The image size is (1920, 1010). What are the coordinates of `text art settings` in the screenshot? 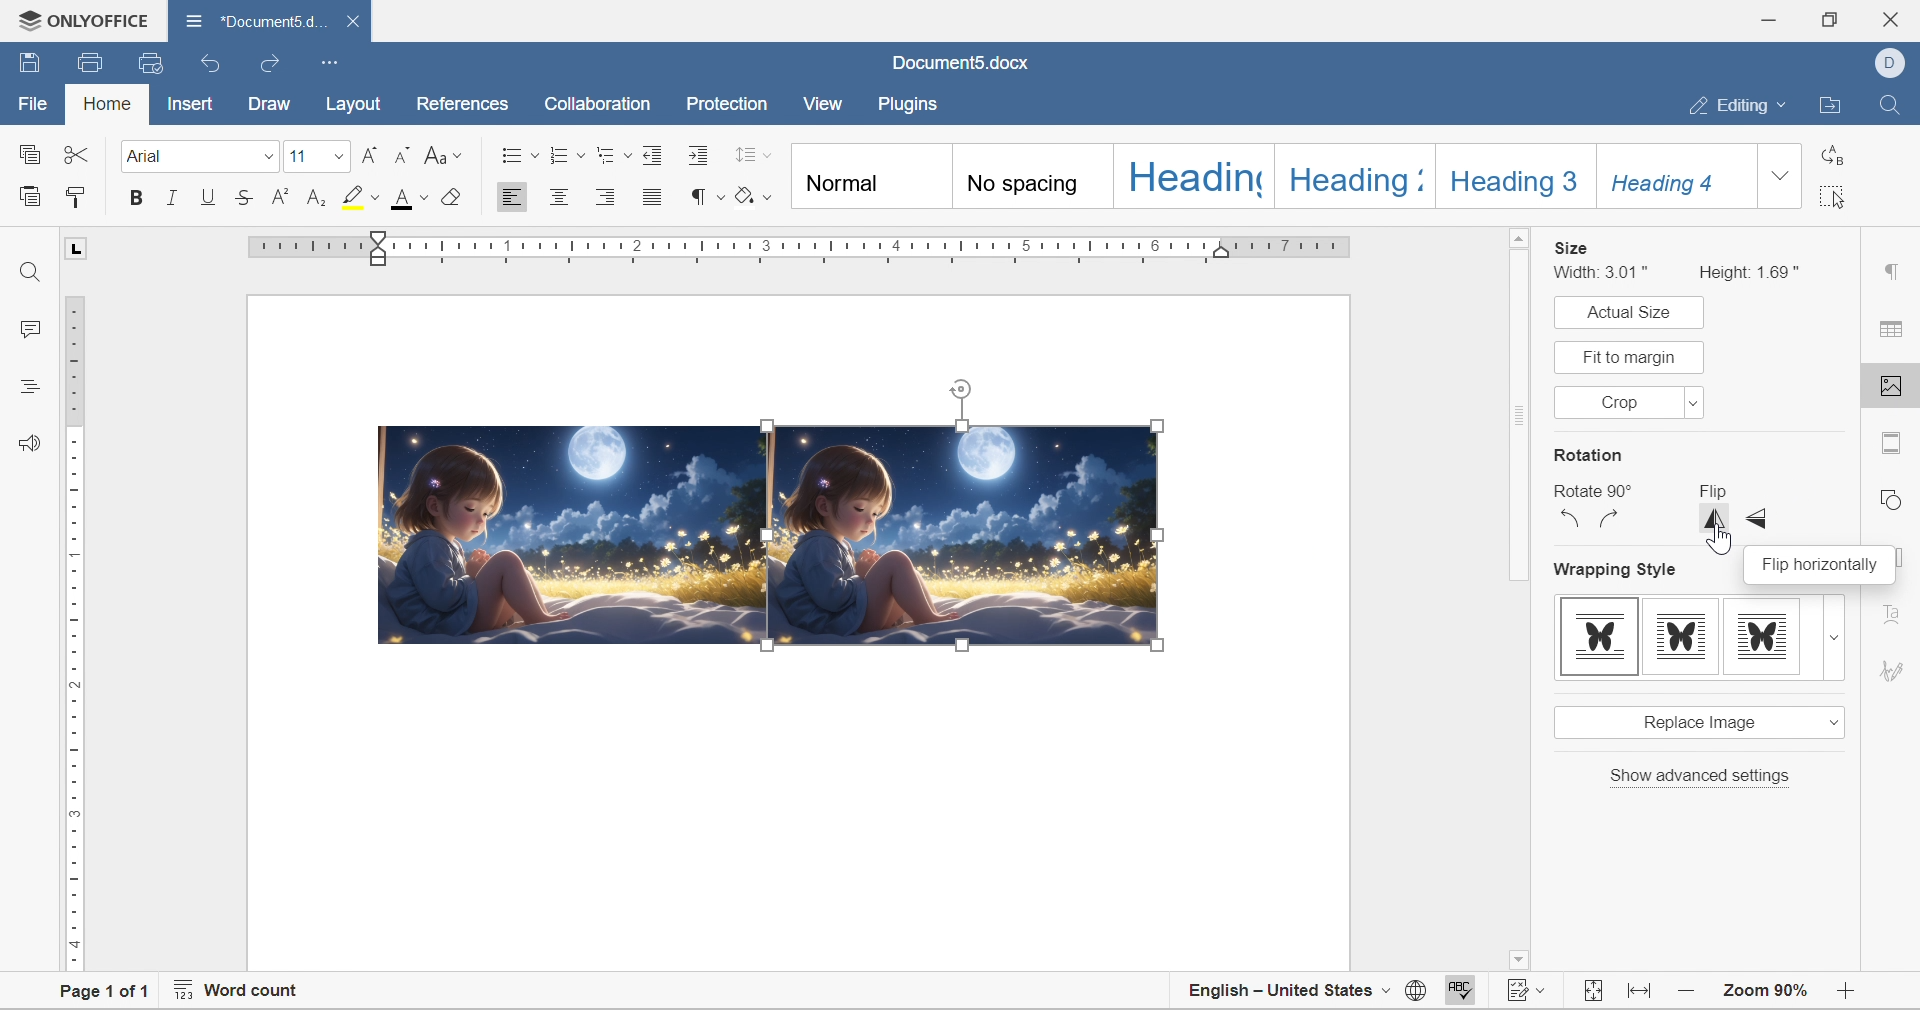 It's located at (1895, 607).